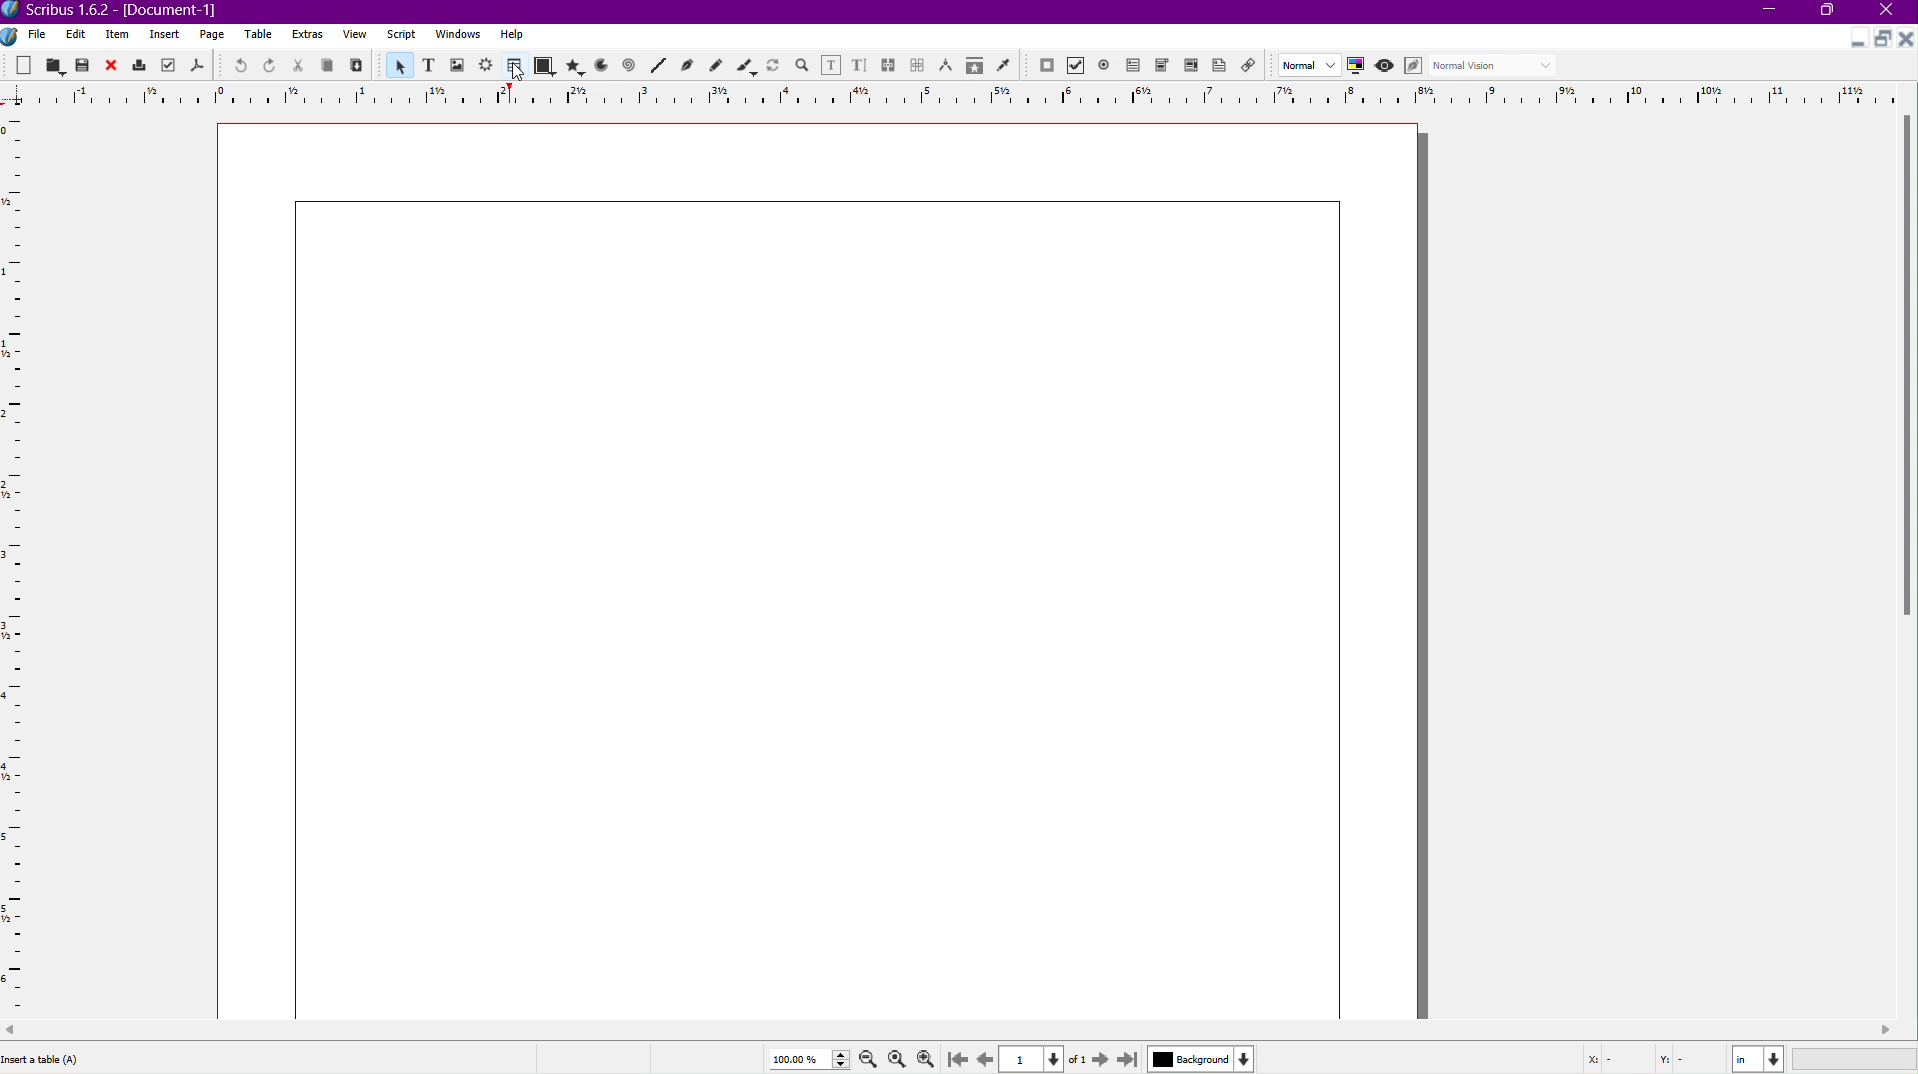 The height and width of the screenshot is (1074, 1918). I want to click on Minimize, so click(1854, 41).